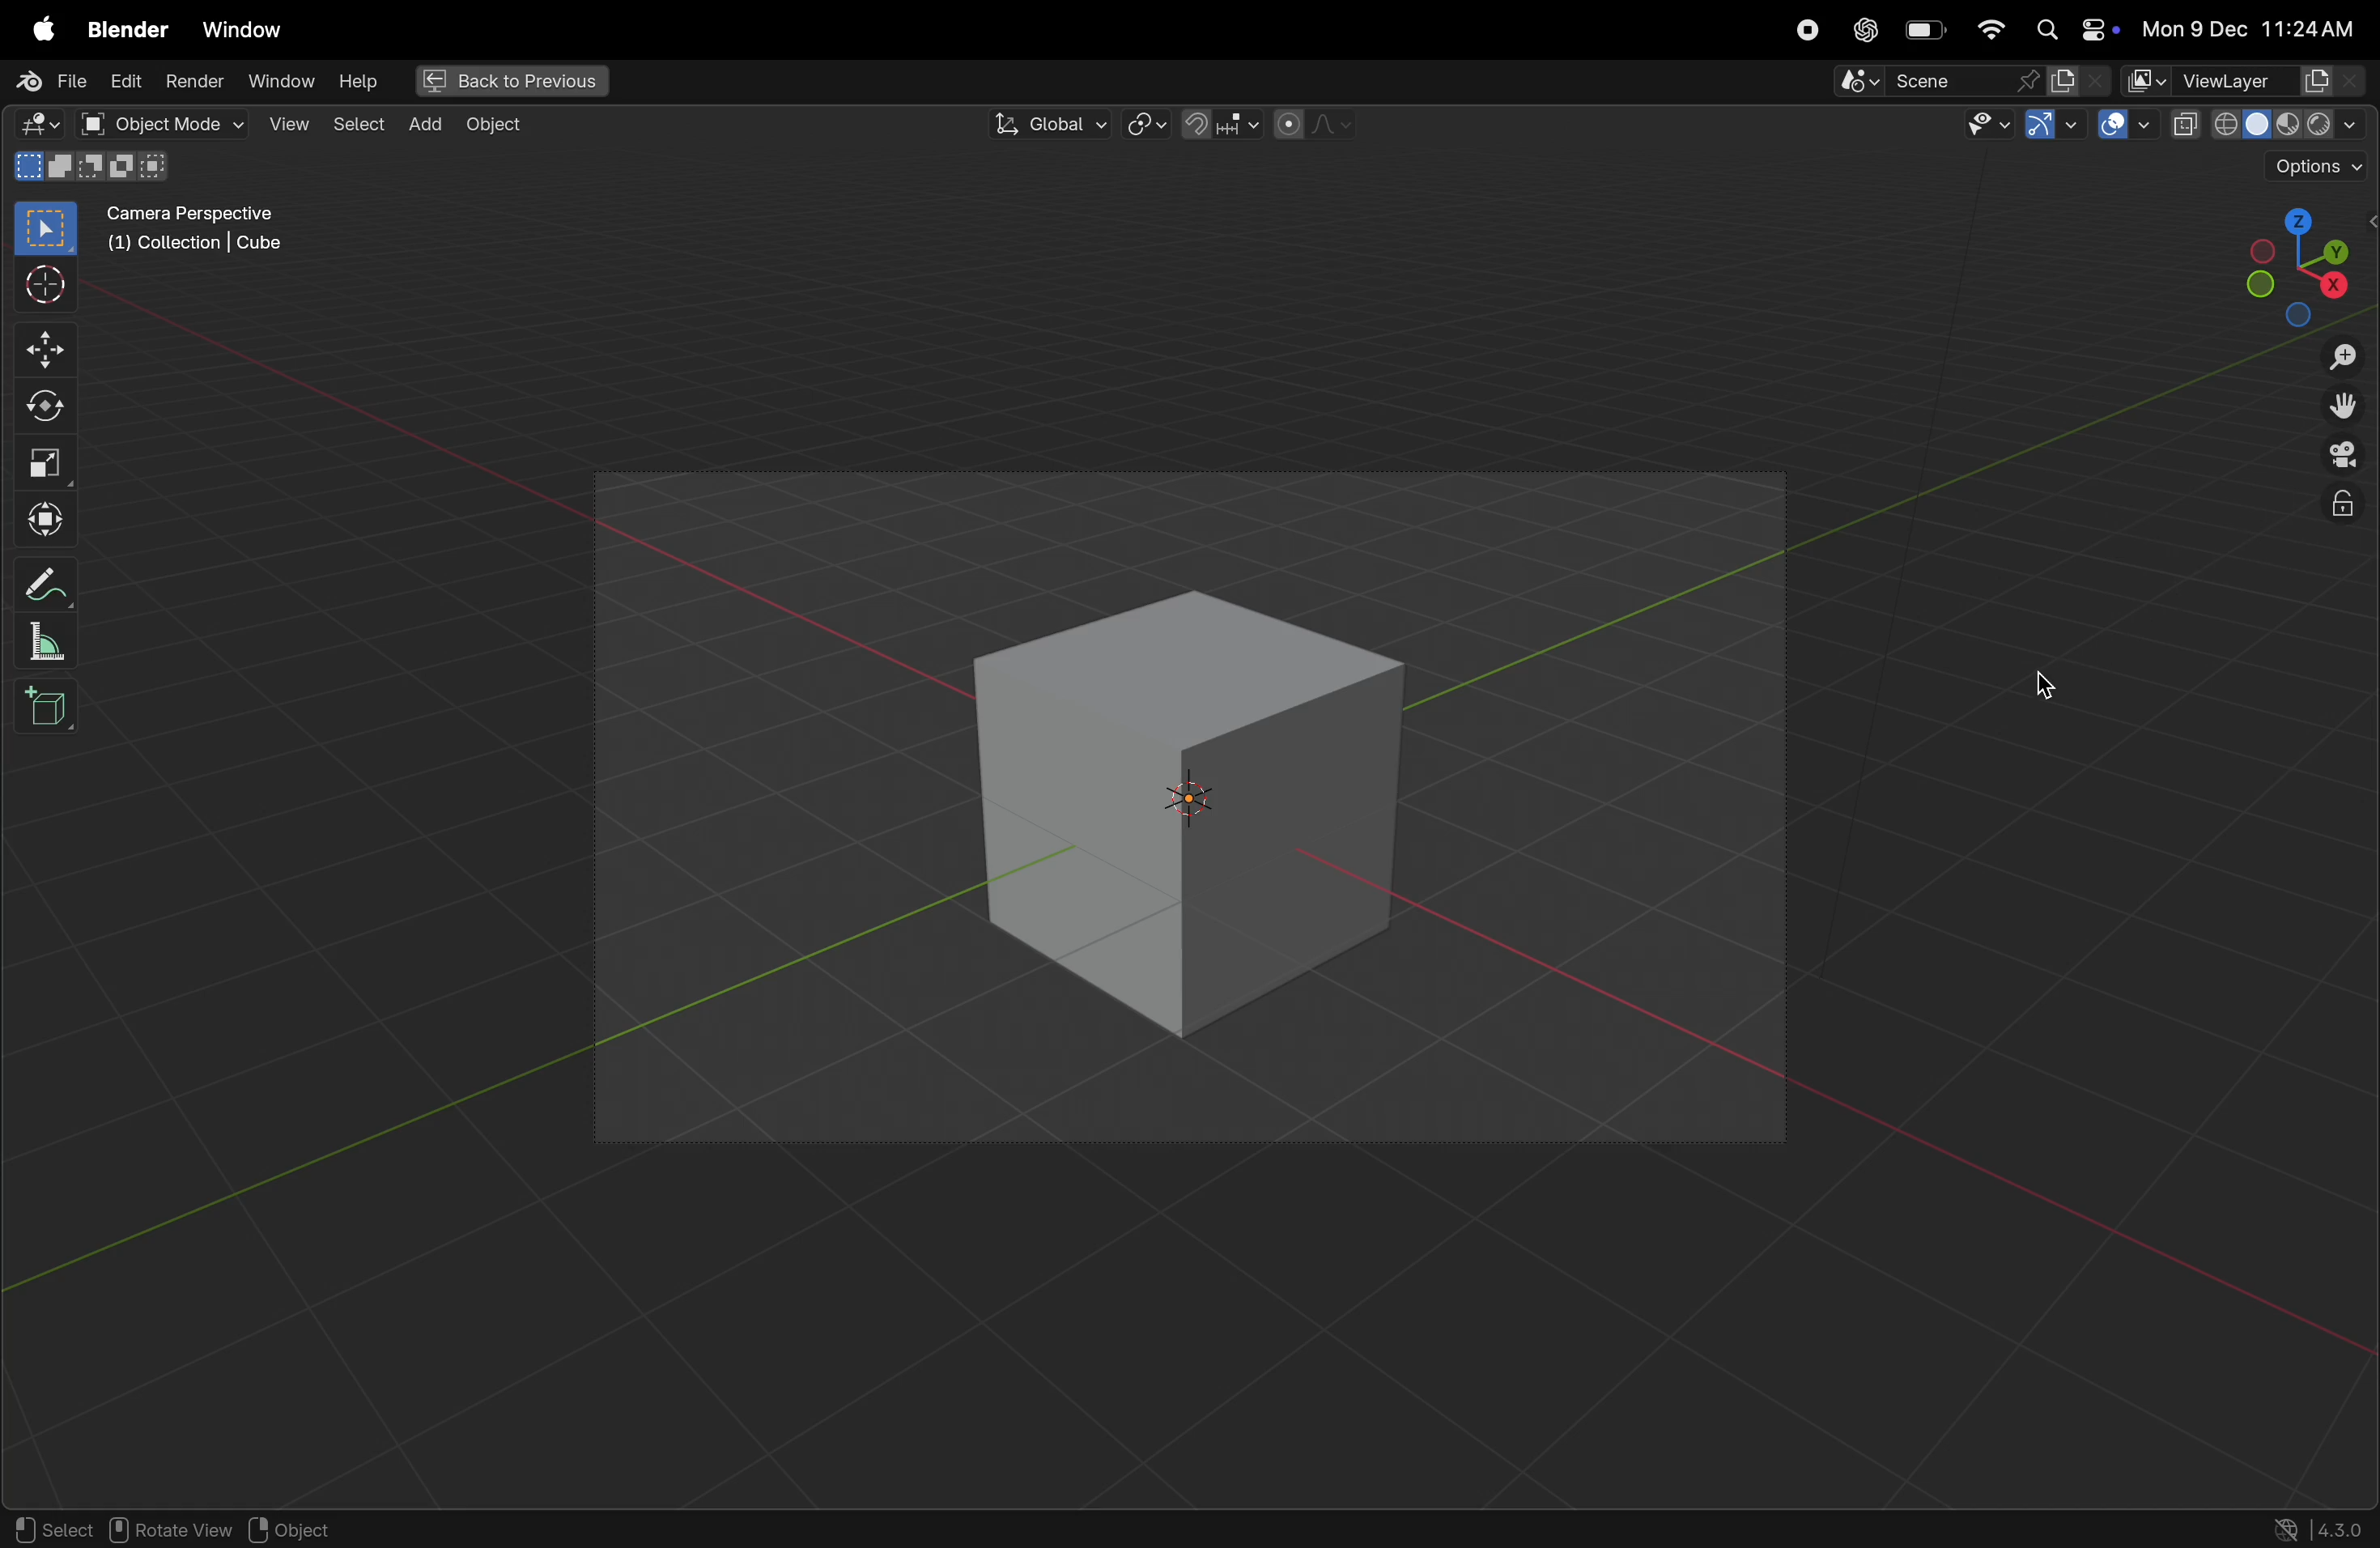 The height and width of the screenshot is (1548, 2380). I want to click on Window, so click(253, 24).